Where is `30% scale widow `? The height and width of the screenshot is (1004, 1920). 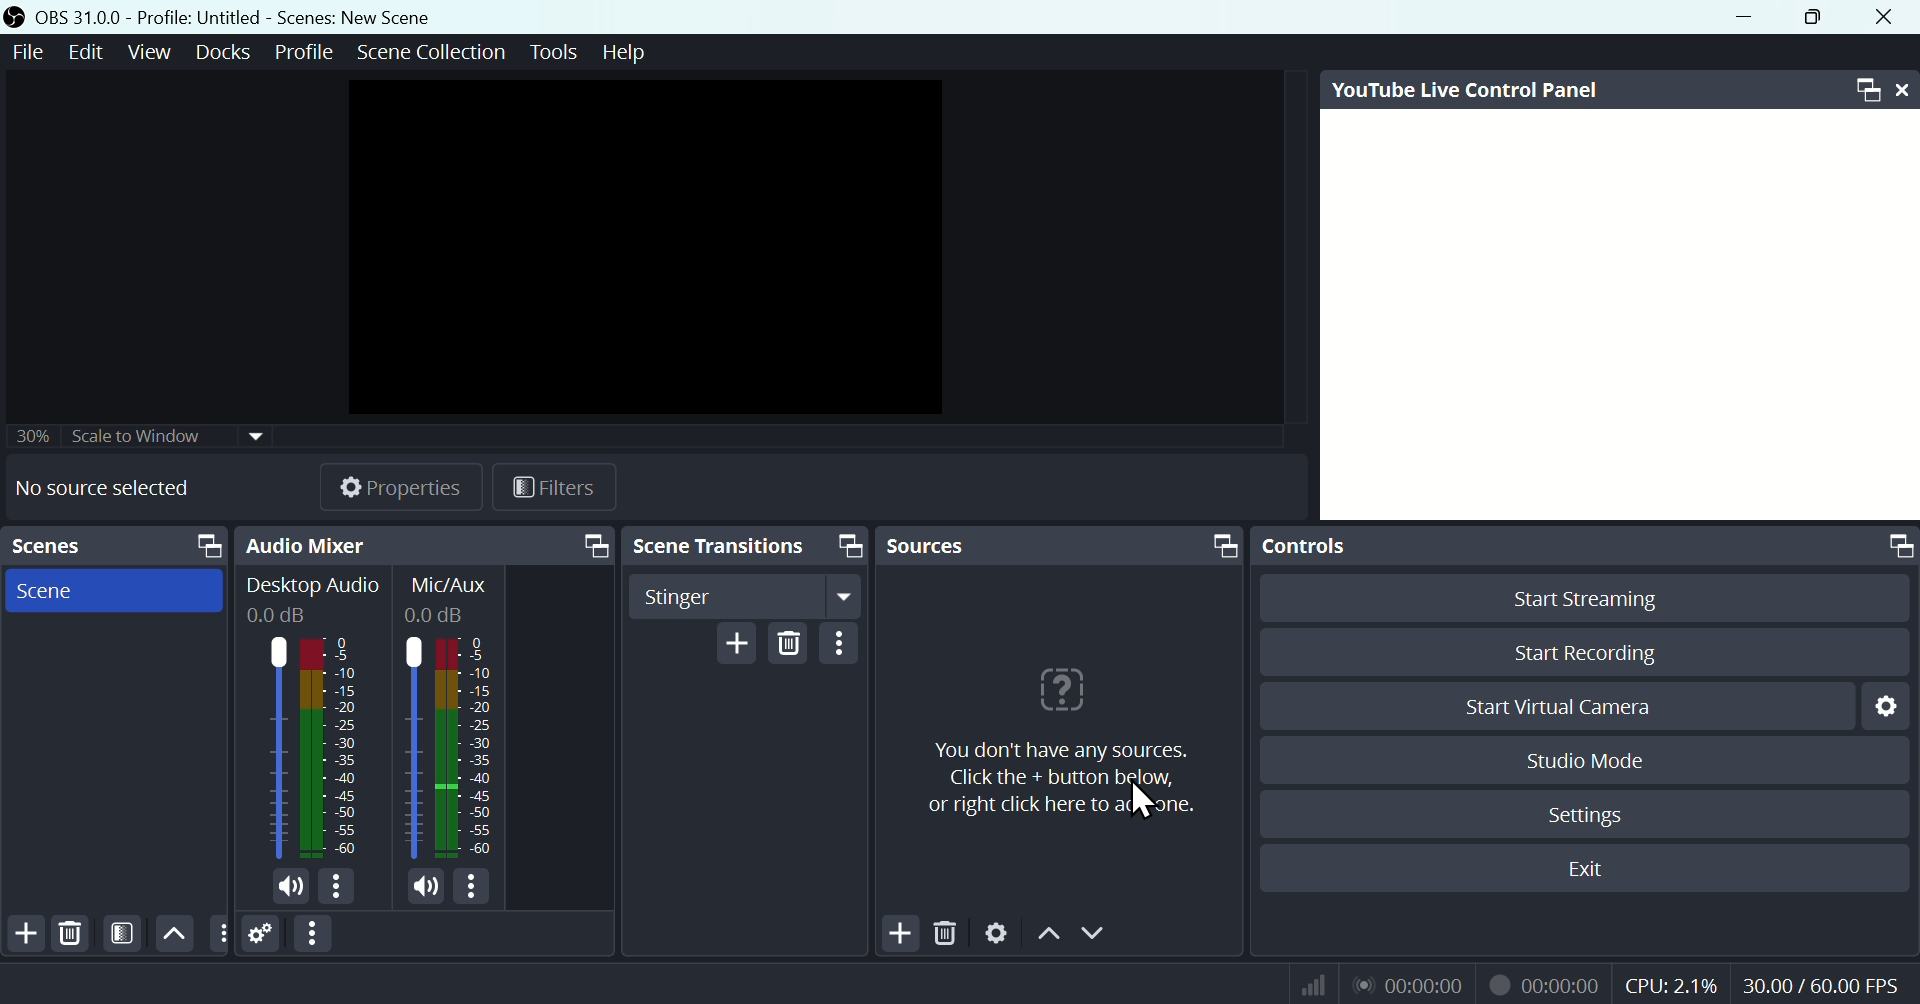 30% scale widow  is located at coordinates (167, 434).